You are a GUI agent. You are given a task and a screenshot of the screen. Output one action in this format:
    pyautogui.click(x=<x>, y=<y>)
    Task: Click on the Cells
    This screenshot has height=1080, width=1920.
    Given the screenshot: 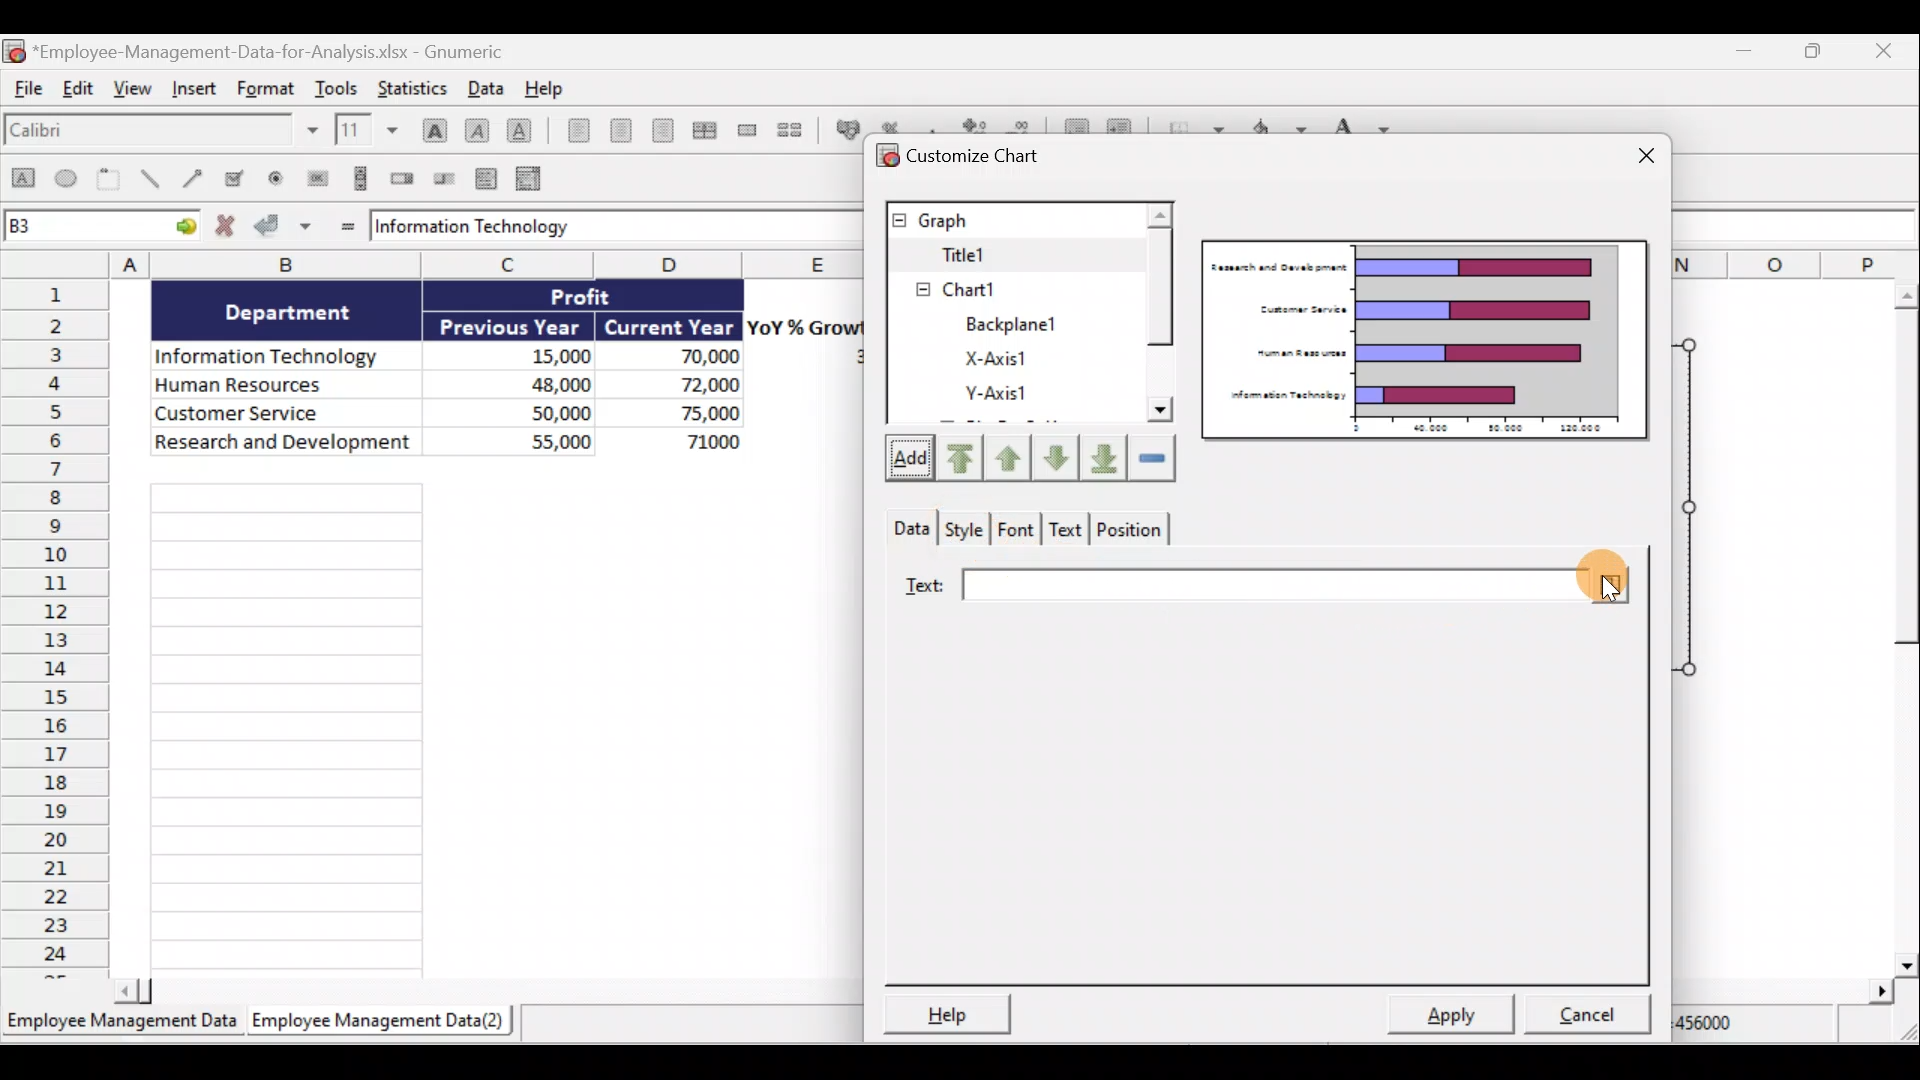 What is the action you would take?
    pyautogui.click(x=495, y=725)
    